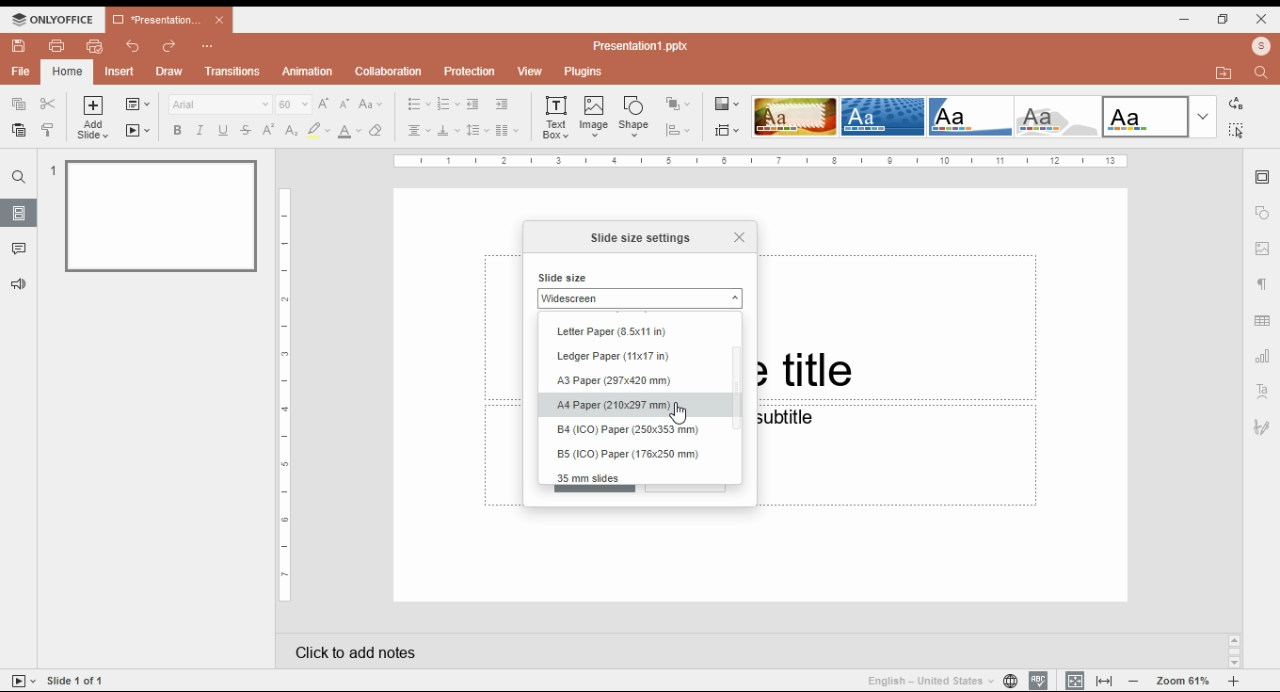 The width and height of the screenshot is (1280, 692). Describe the element at coordinates (1038, 680) in the screenshot. I see `spell check` at that location.